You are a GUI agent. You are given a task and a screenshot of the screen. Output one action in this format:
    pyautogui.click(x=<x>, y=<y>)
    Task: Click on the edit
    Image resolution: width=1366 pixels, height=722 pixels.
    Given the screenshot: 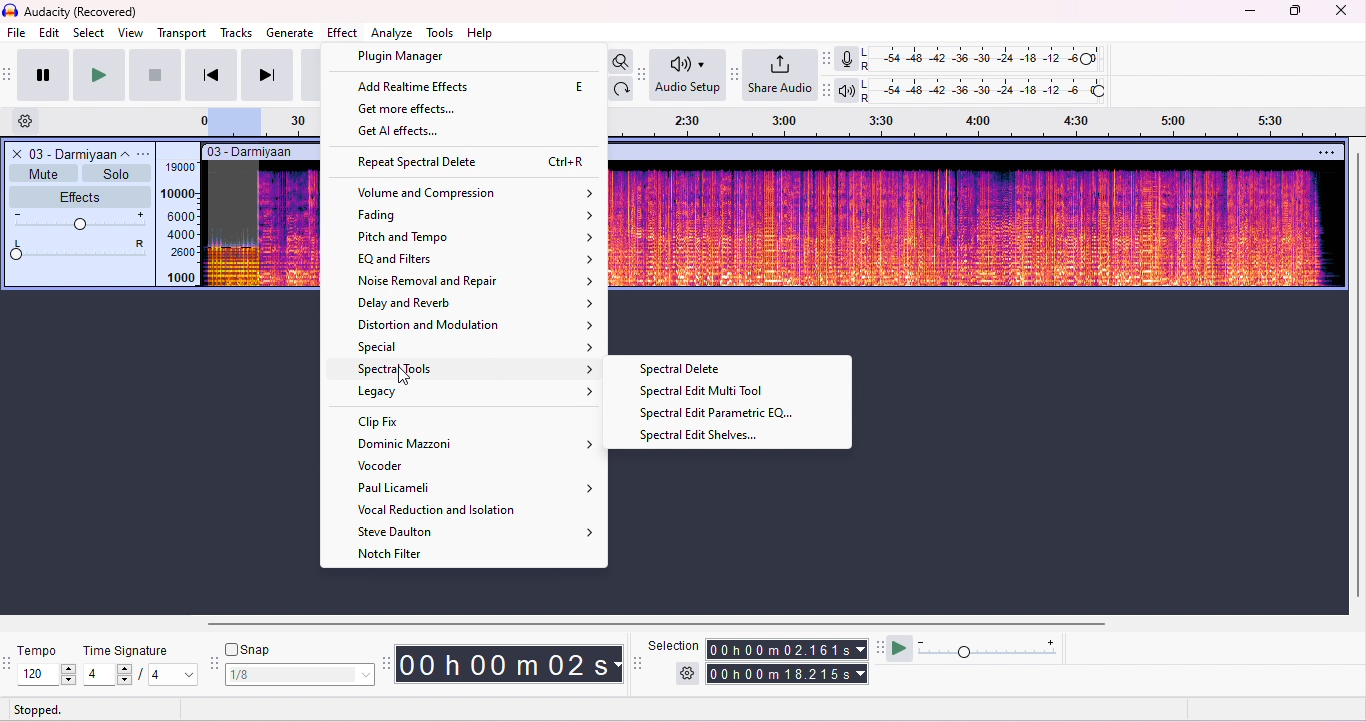 What is the action you would take?
    pyautogui.click(x=50, y=34)
    